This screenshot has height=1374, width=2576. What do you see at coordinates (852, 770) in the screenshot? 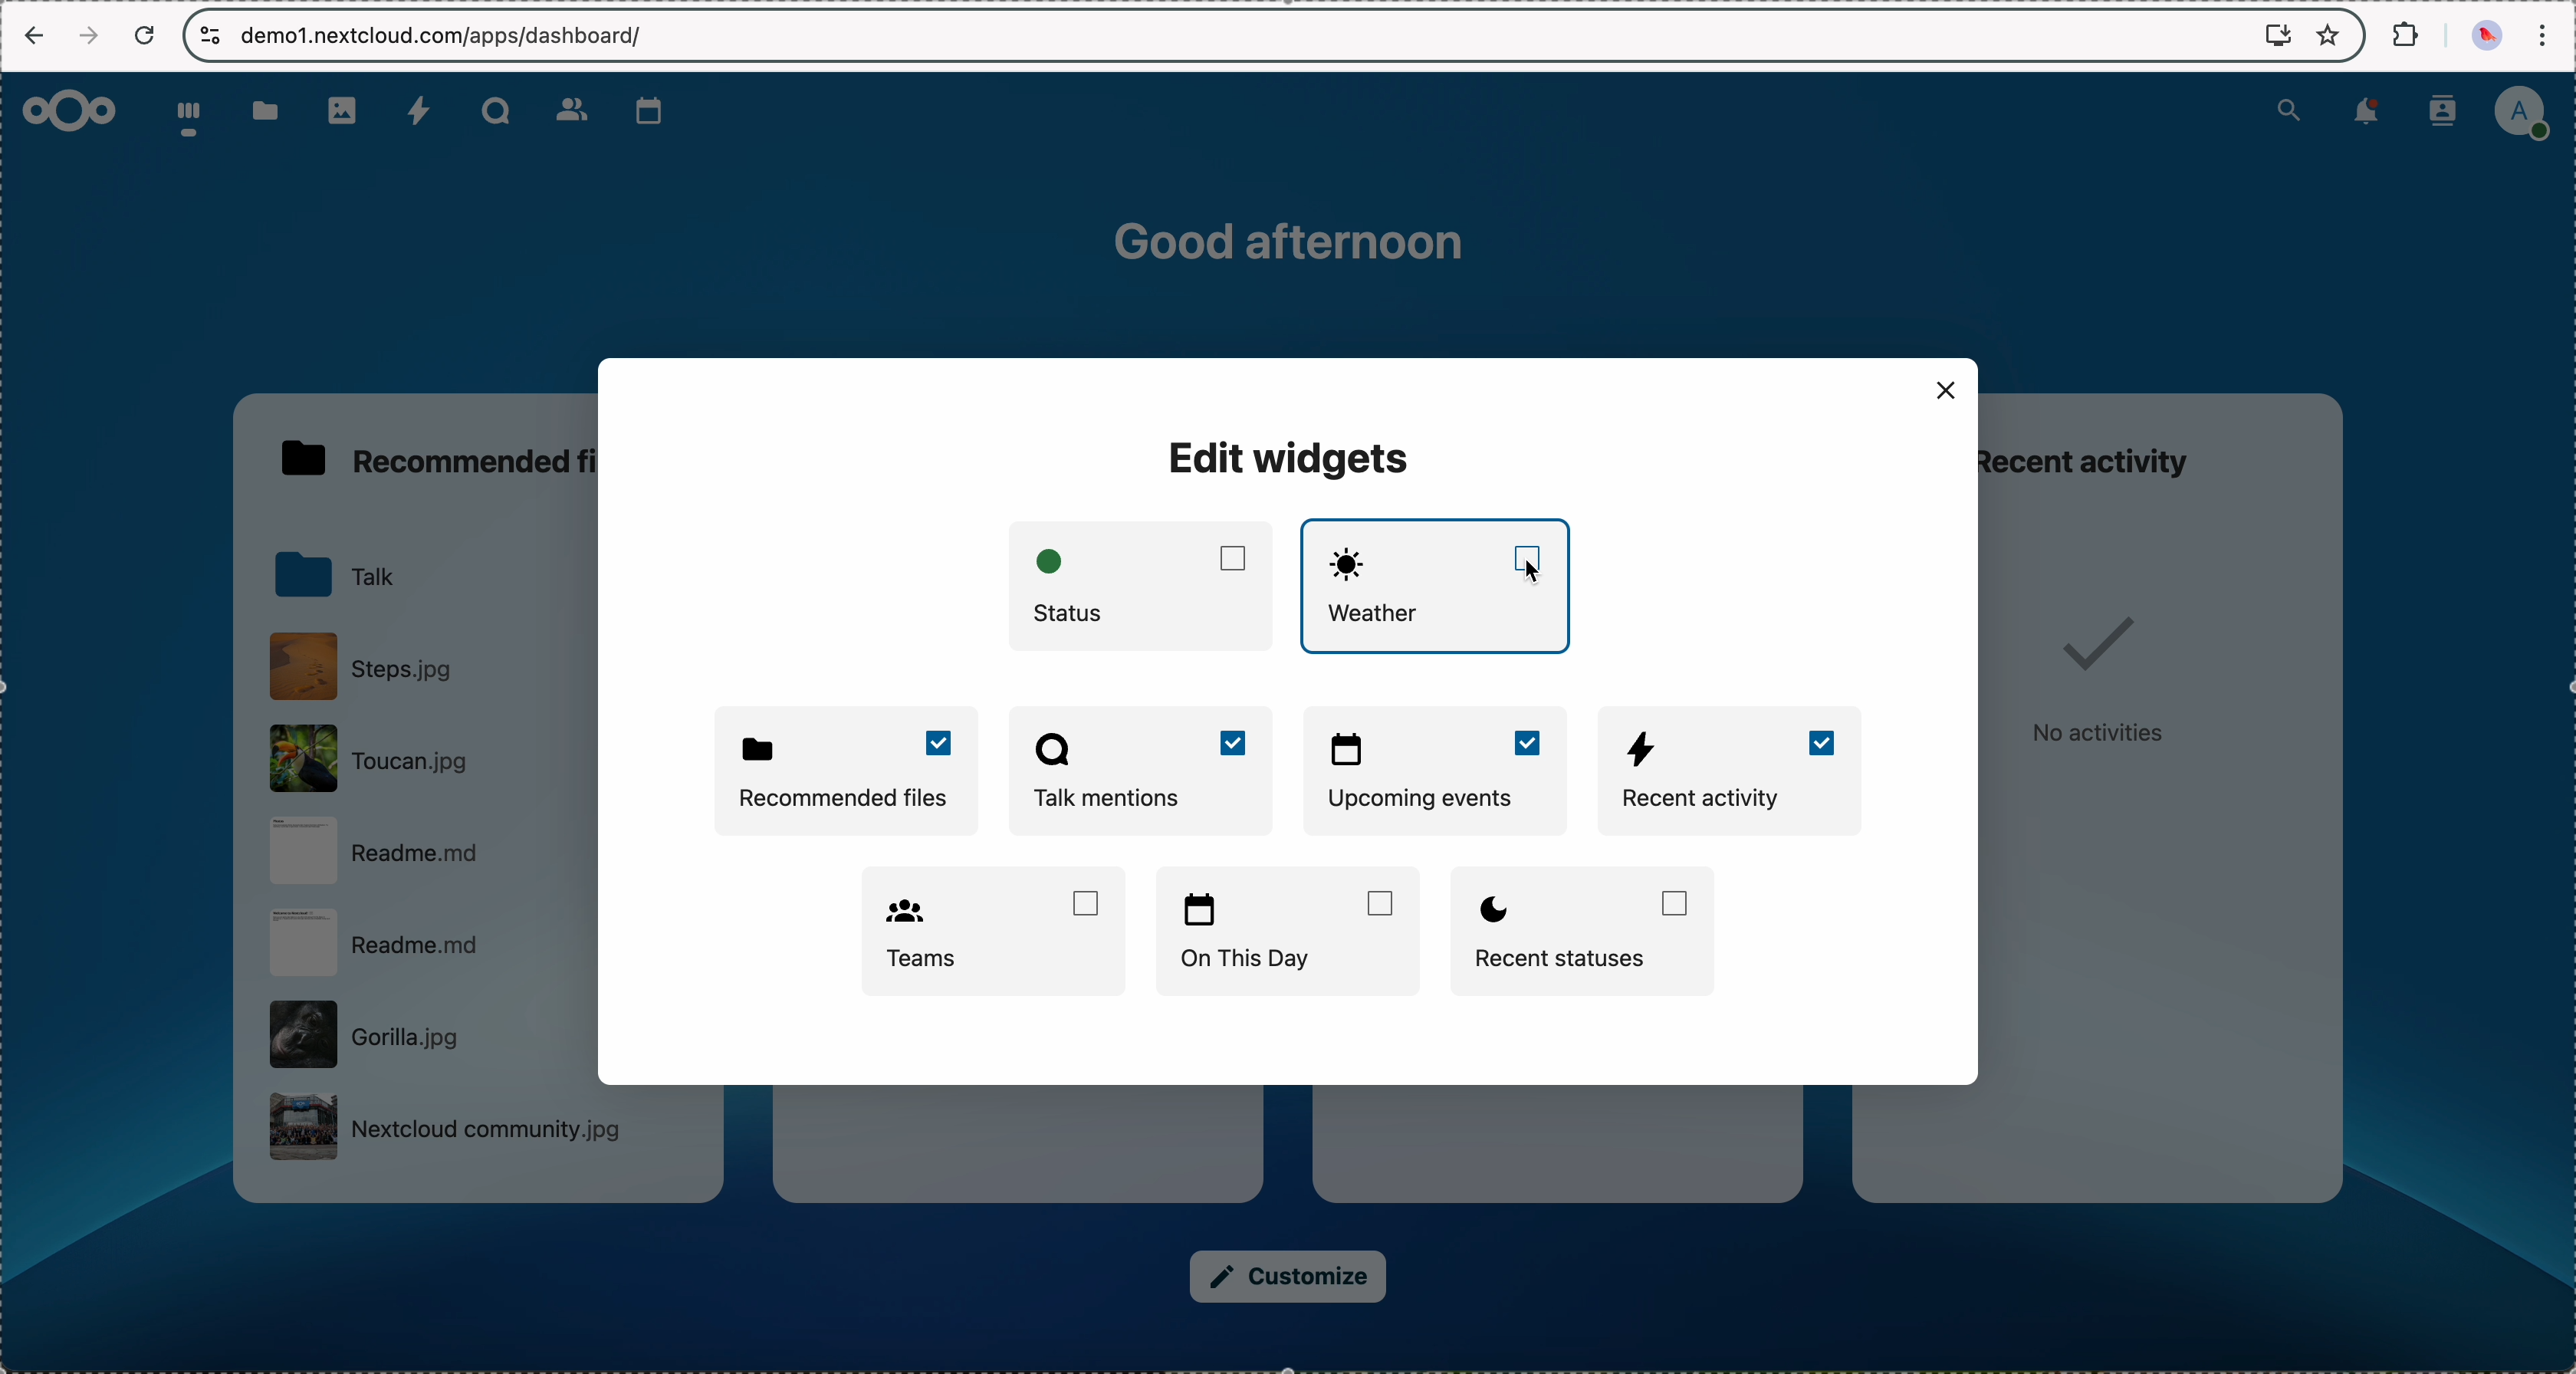
I see `enable recommended files` at bounding box center [852, 770].